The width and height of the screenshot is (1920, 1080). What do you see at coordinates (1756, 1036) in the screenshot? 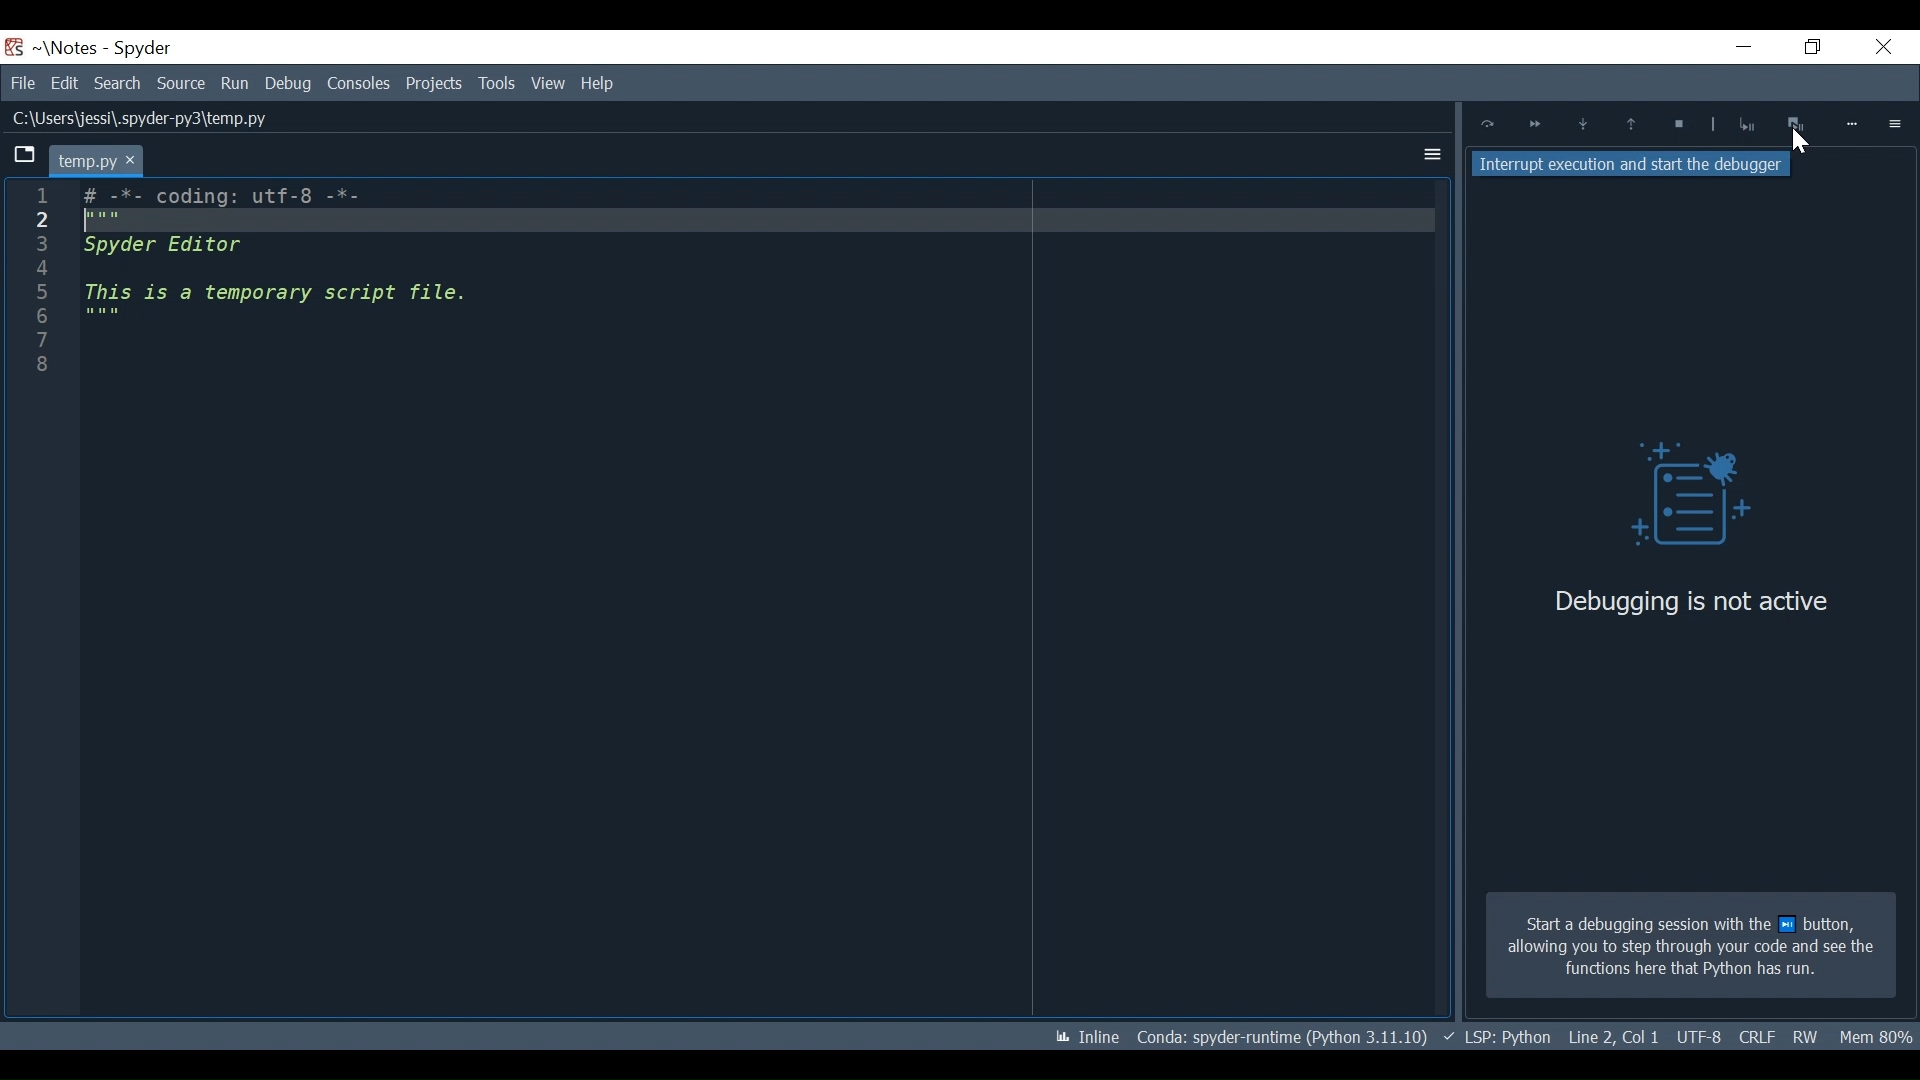
I see `File Encoding` at bounding box center [1756, 1036].